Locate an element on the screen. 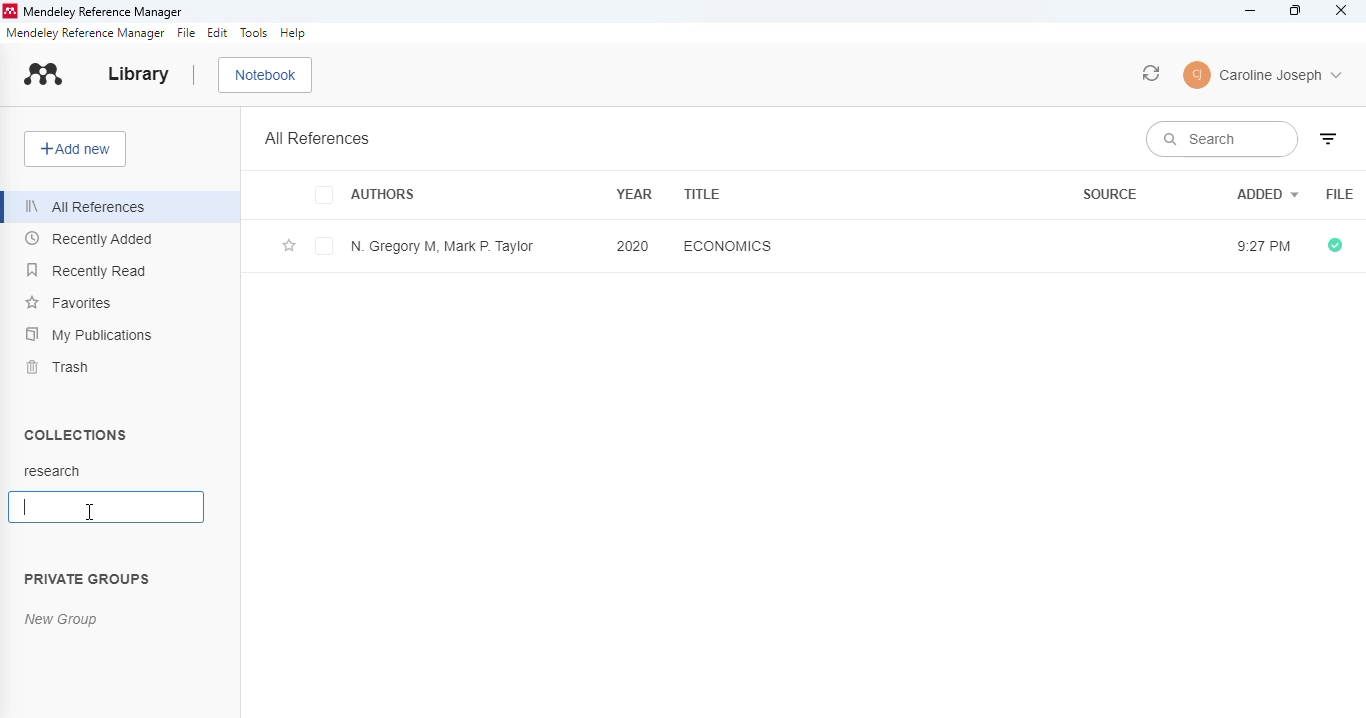  logo is located at coordinates (44, 74).